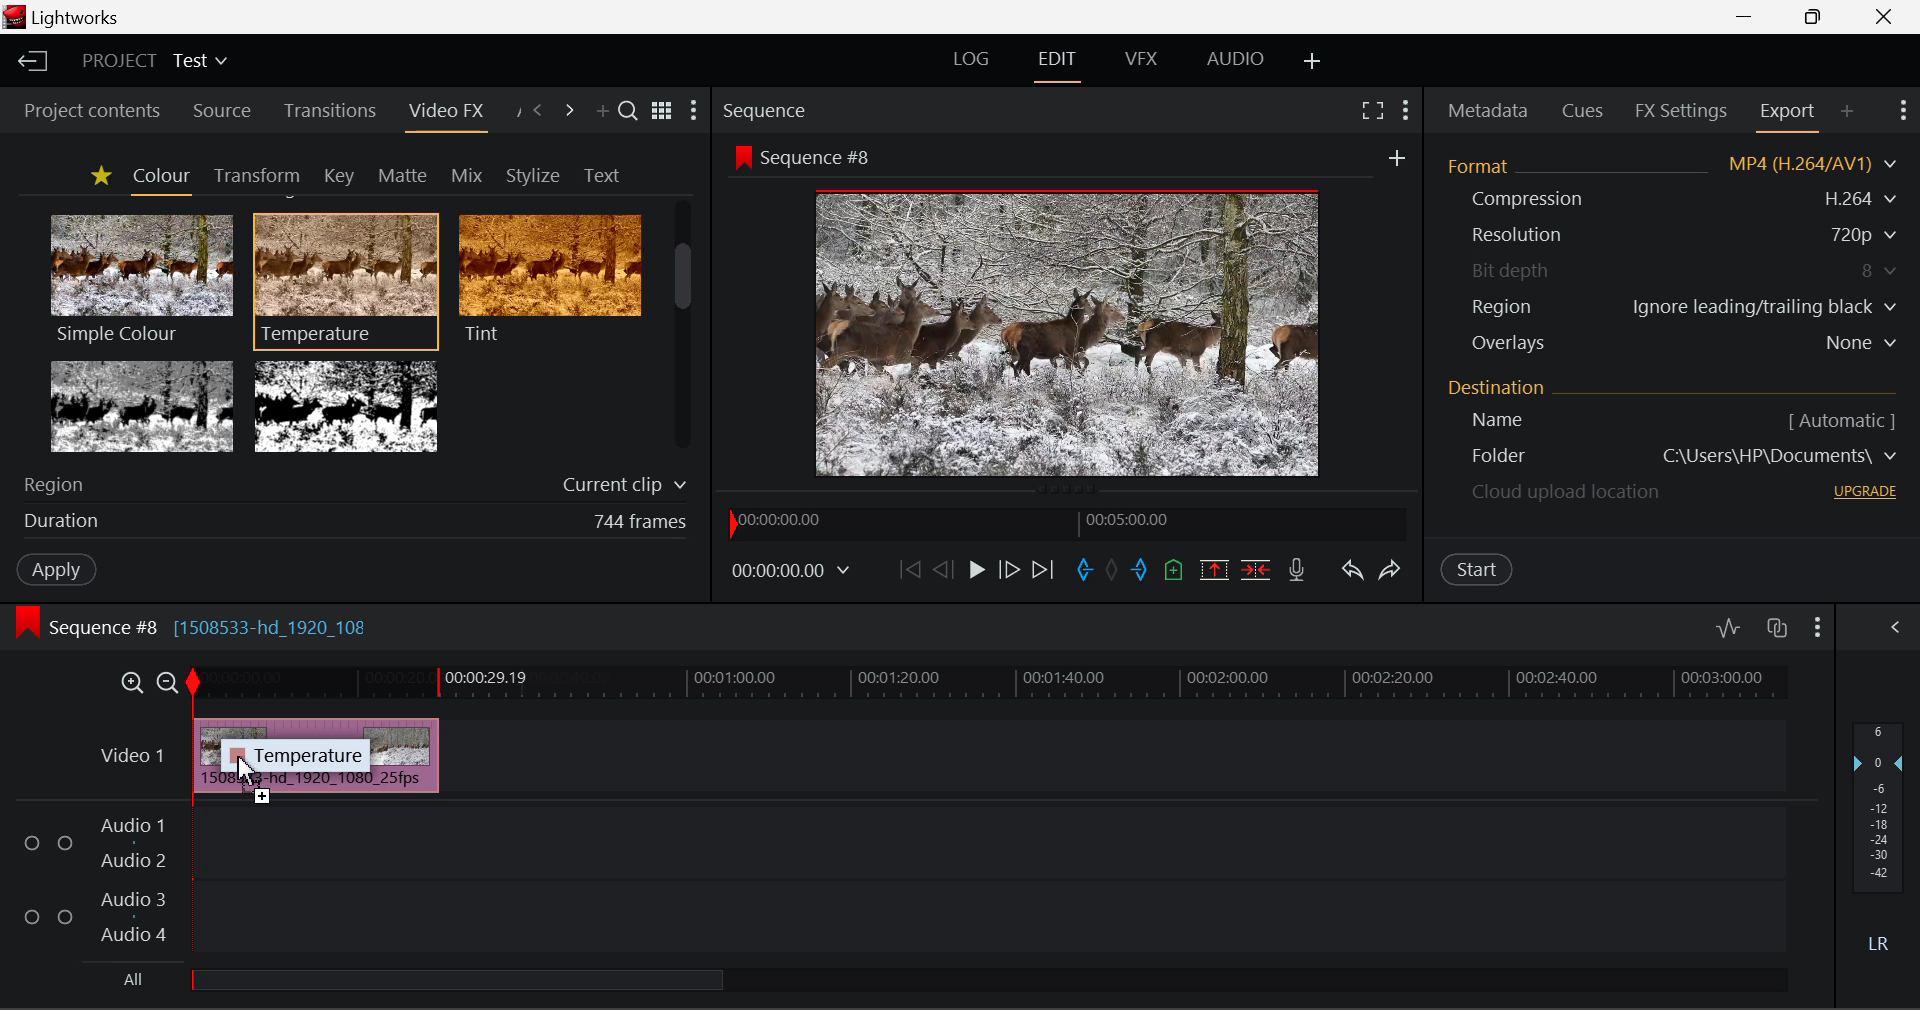  Describe the element at coordinates (98, 177) in the screenshot. I see `Favorites` at that location.